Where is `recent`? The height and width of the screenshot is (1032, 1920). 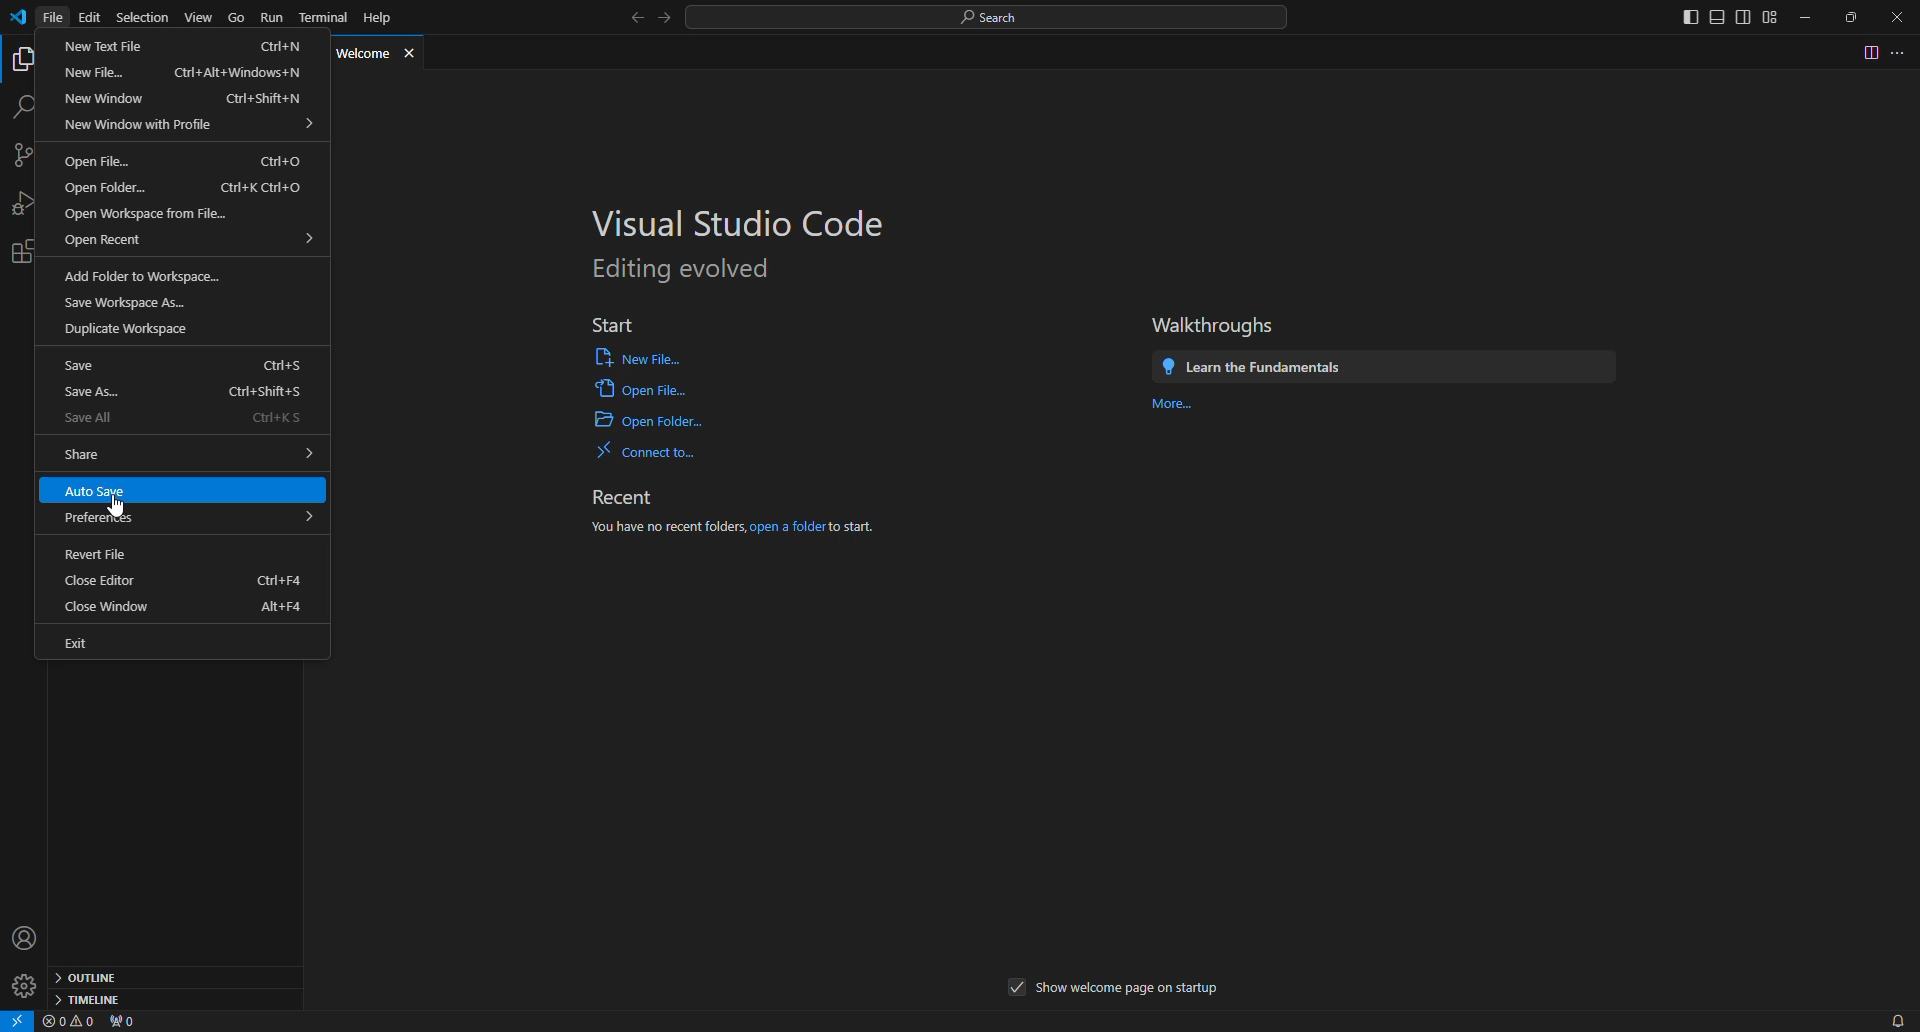
recent is located at coordinates (624, 498).